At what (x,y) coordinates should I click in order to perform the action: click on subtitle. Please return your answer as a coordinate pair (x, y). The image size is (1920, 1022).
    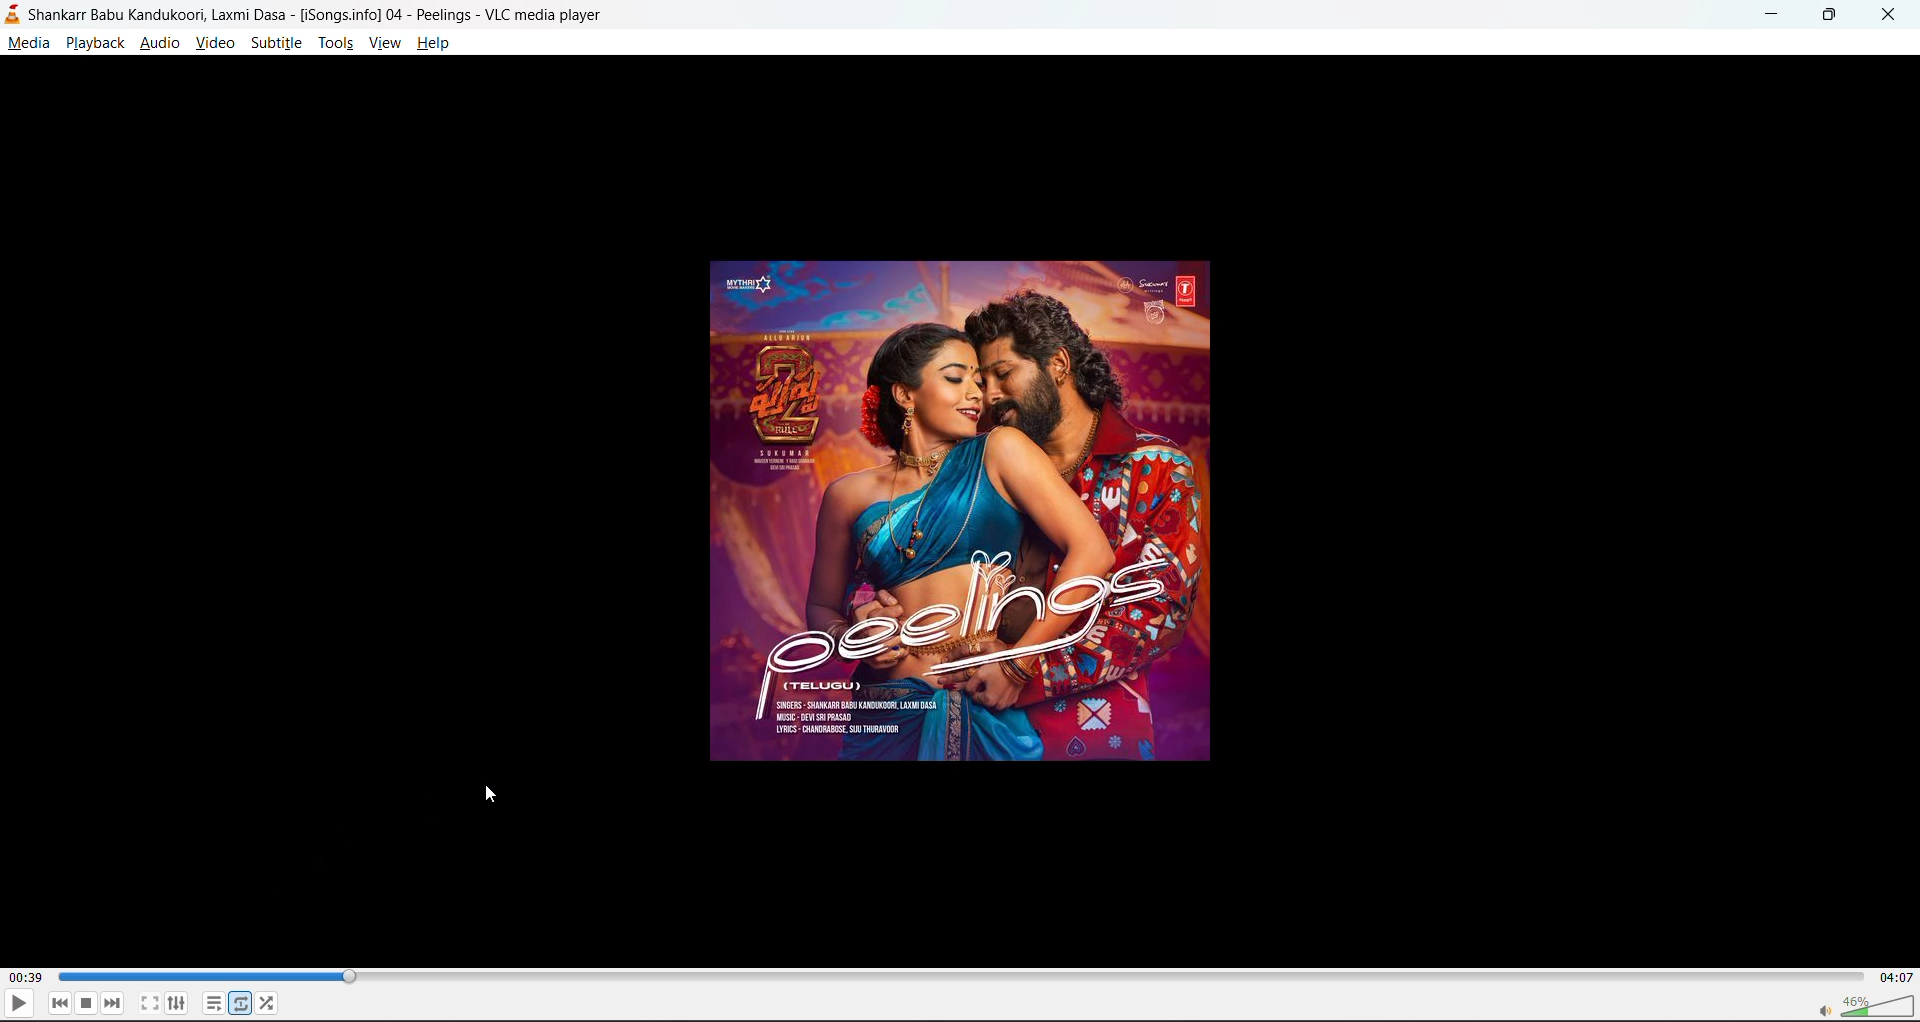
    Looking at the image, I should click on (280, 44).